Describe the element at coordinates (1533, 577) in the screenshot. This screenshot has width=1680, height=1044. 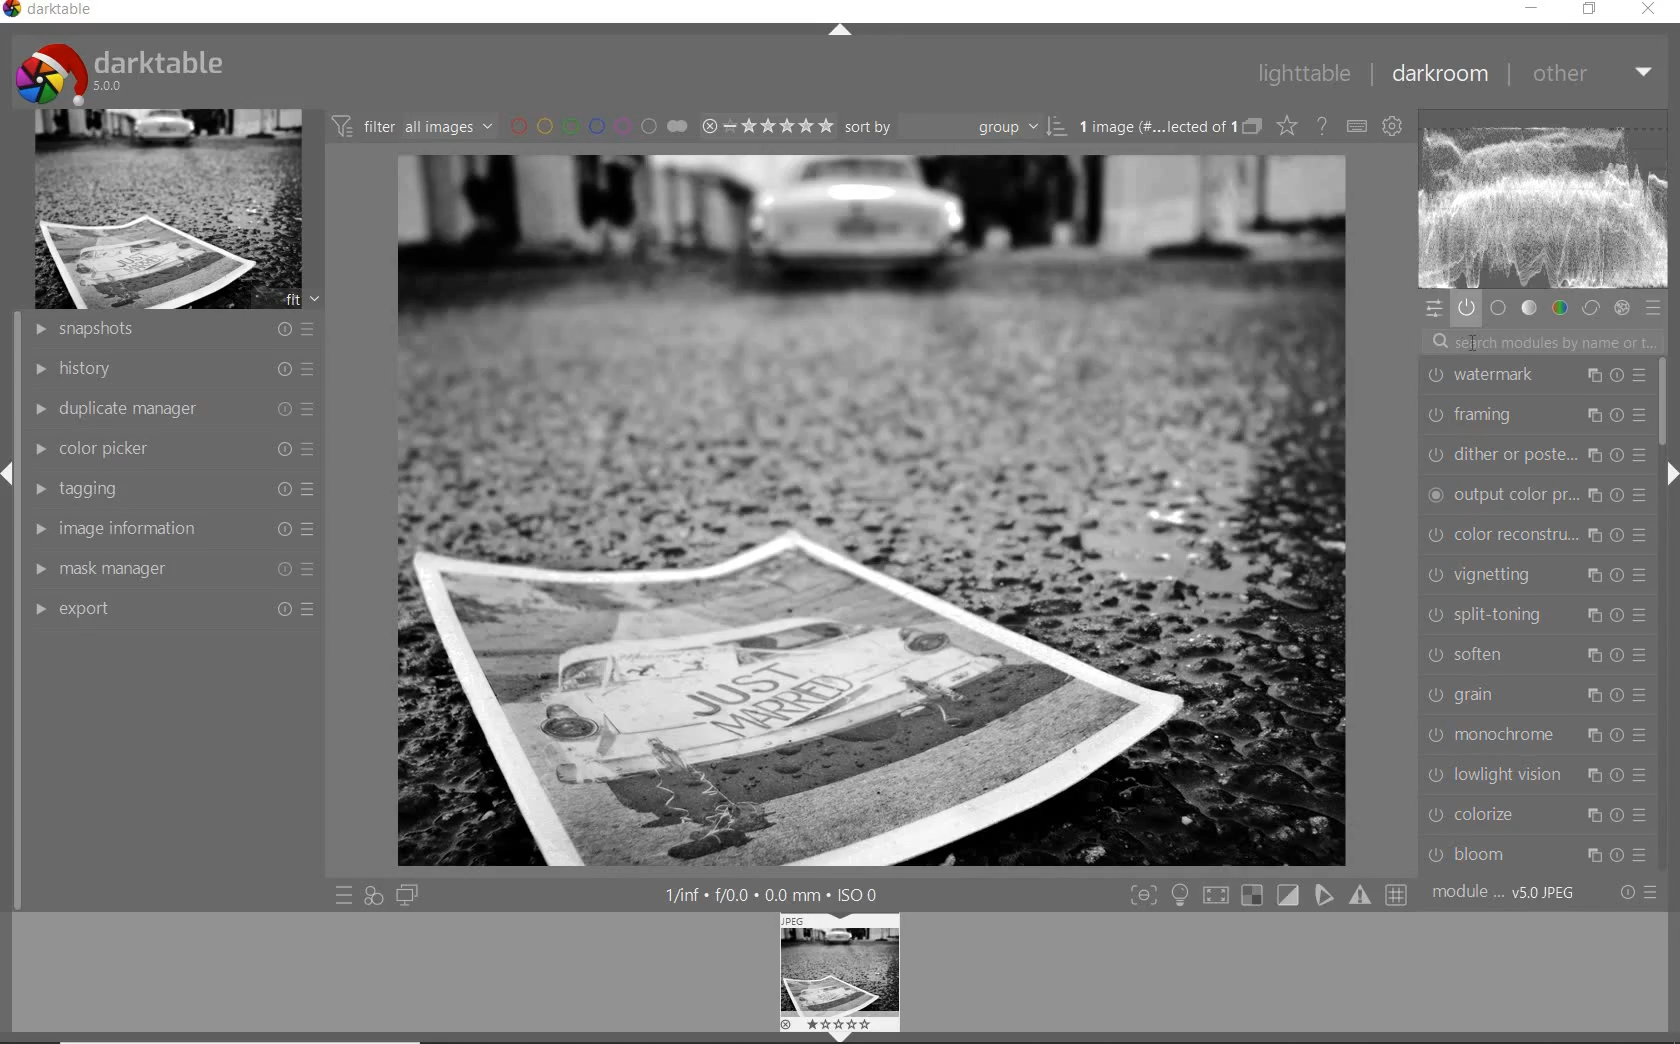
I see `vignetting` at that location.